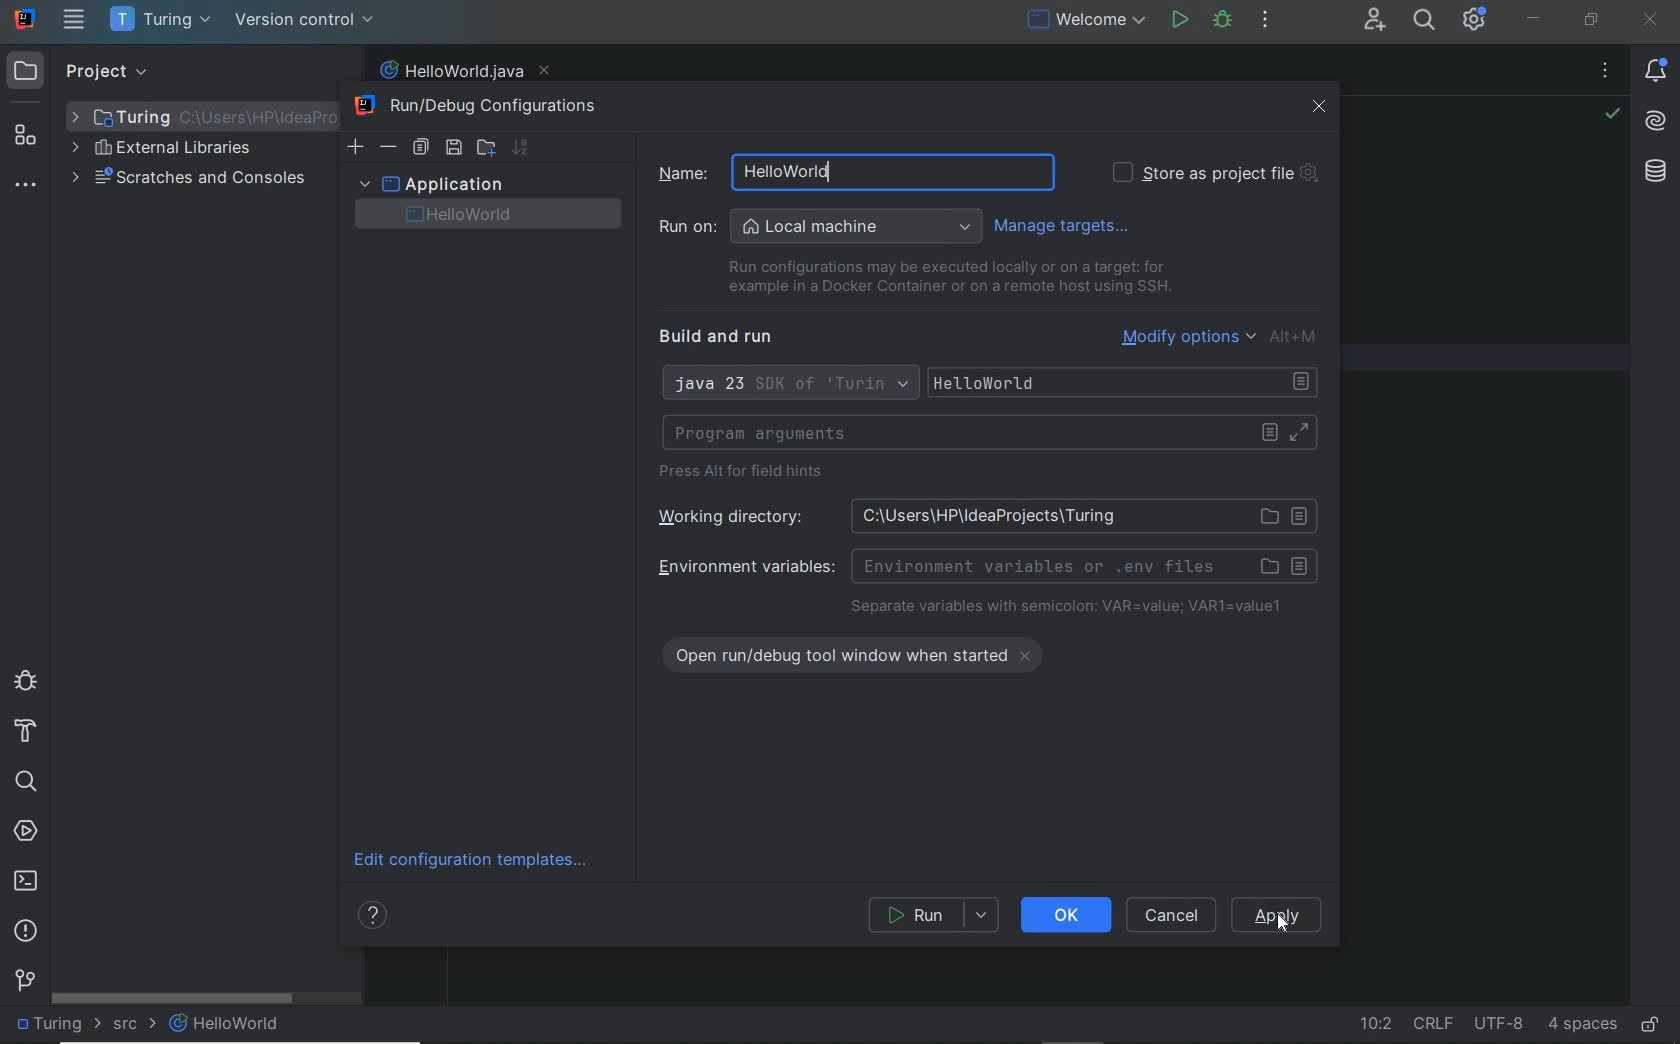 The height and width of the screenshot is (1044, 1680). I want to click on indent, so click(1582, 1025).